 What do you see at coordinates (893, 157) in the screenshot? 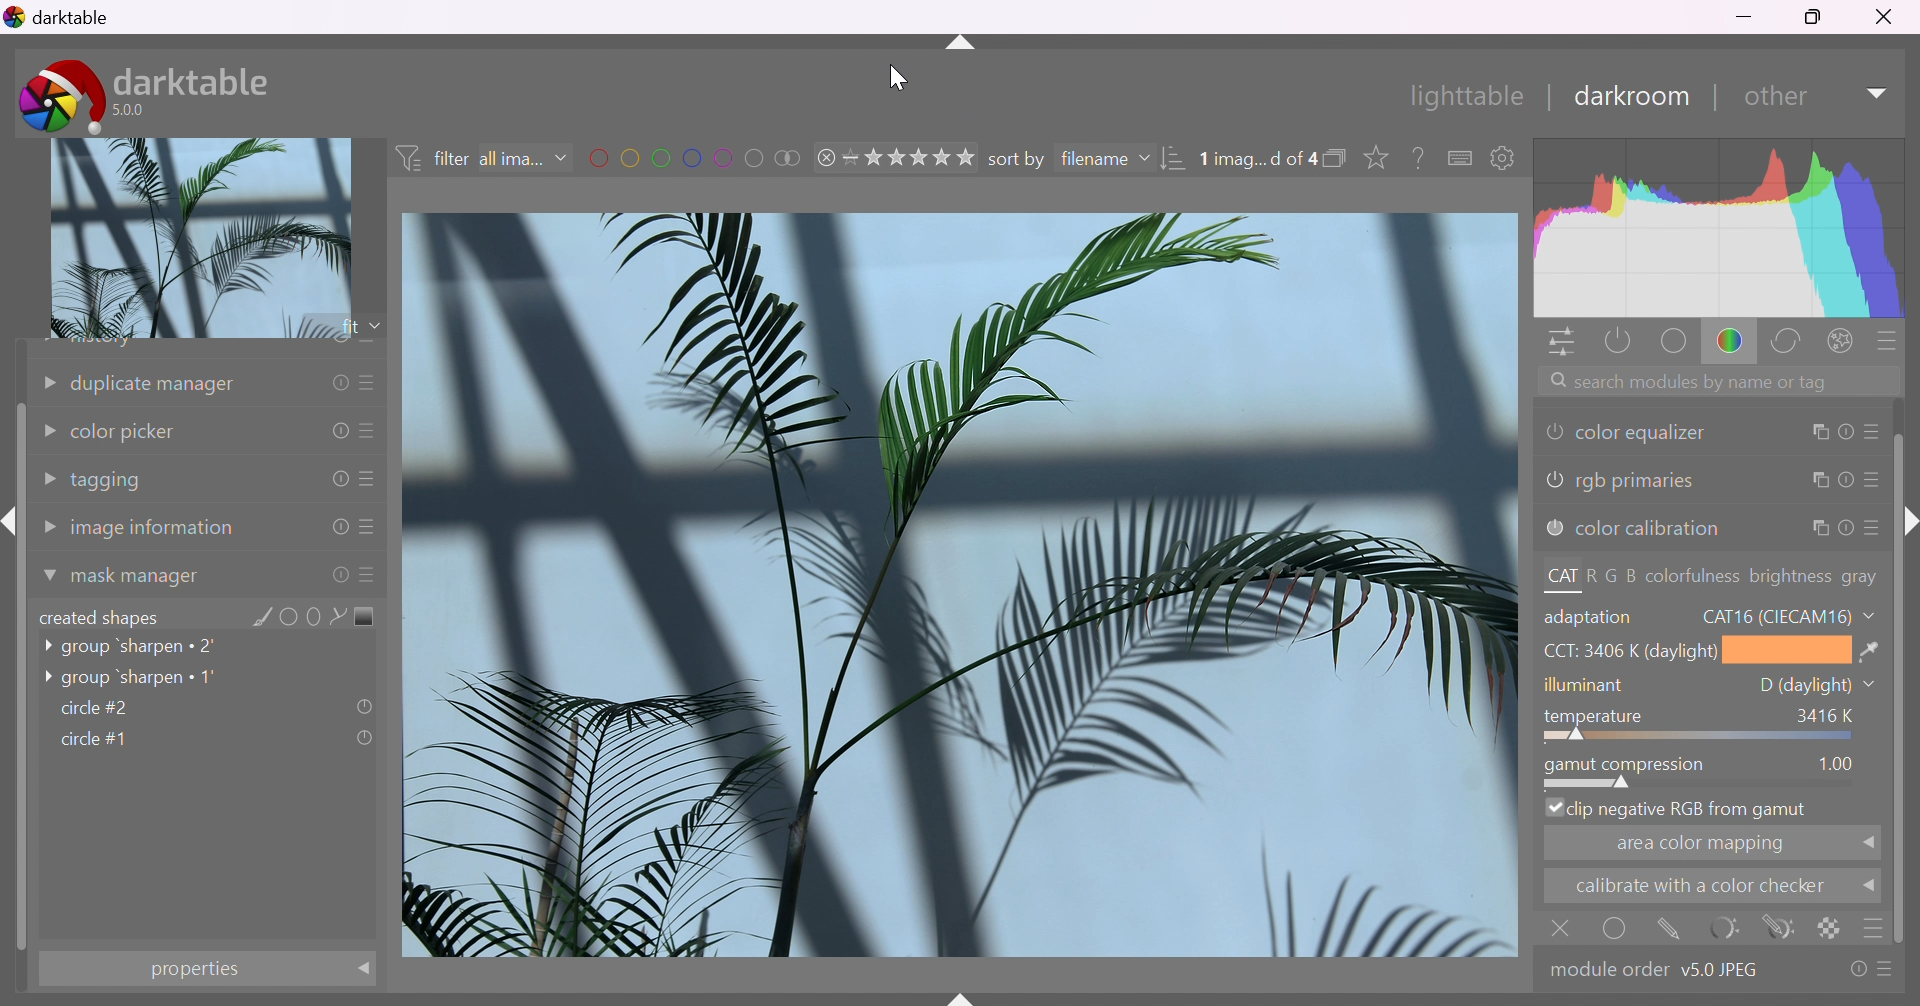
I see `range rating` at bounding box center [893, 157].